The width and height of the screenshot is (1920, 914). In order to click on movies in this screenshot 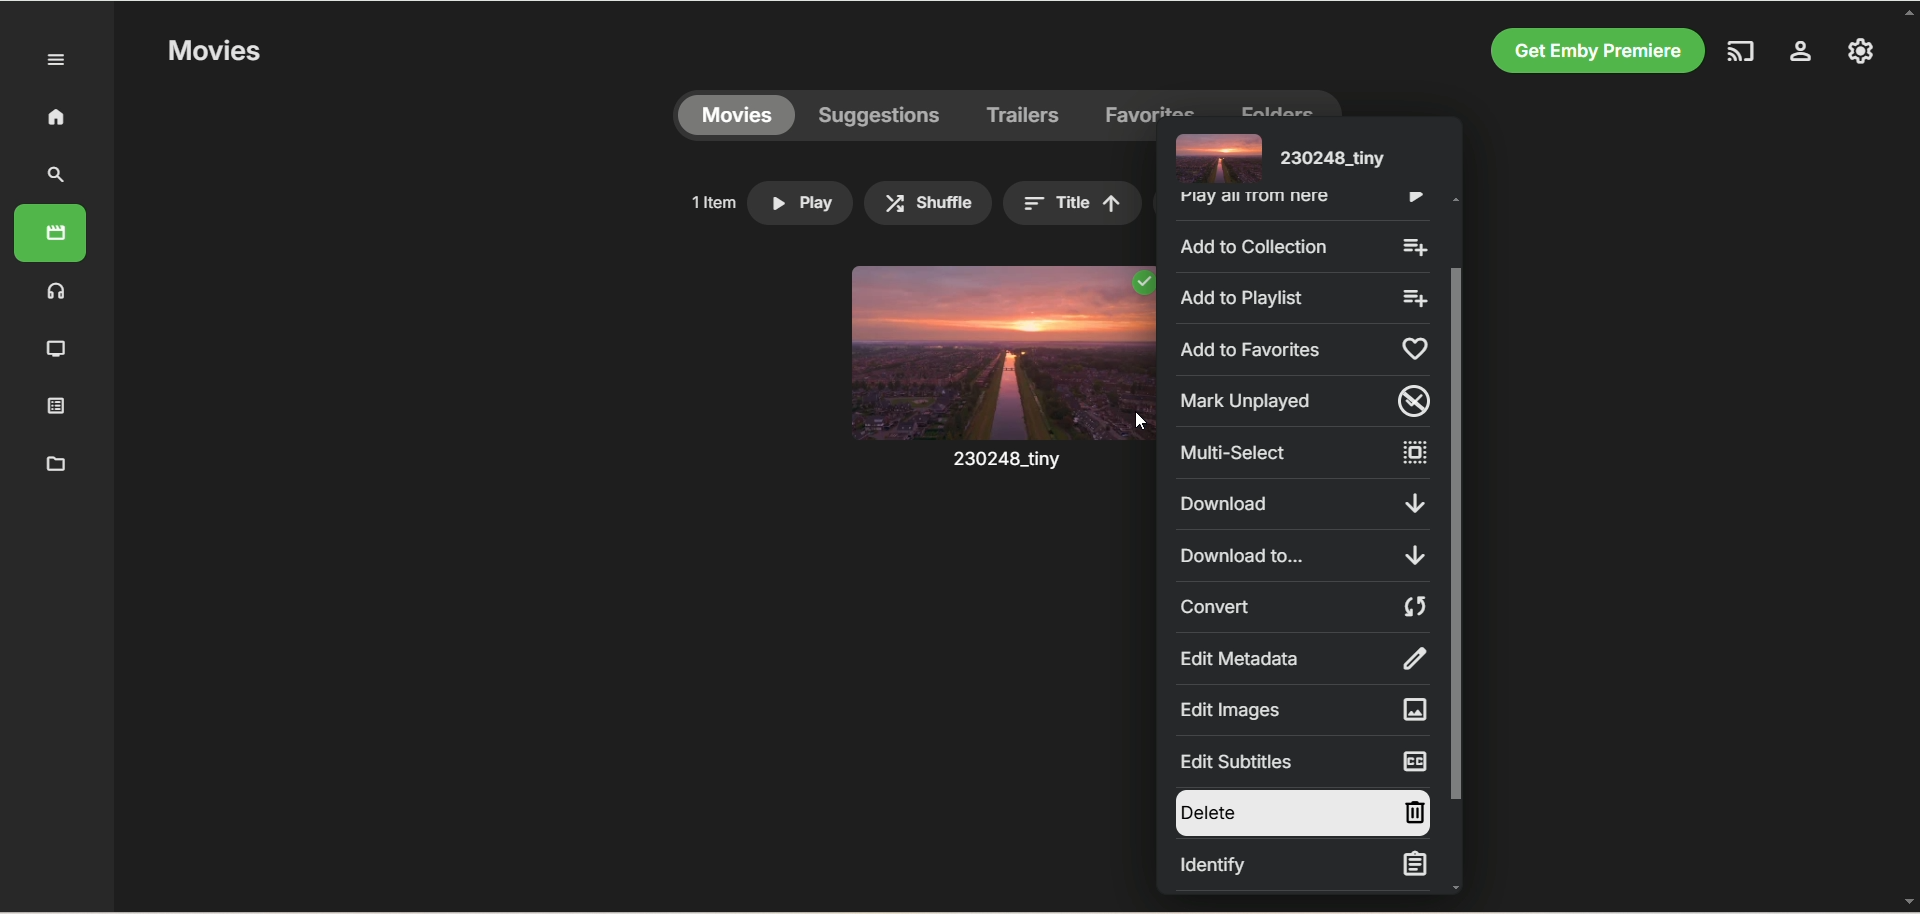, I will do `click(50, 233)`.